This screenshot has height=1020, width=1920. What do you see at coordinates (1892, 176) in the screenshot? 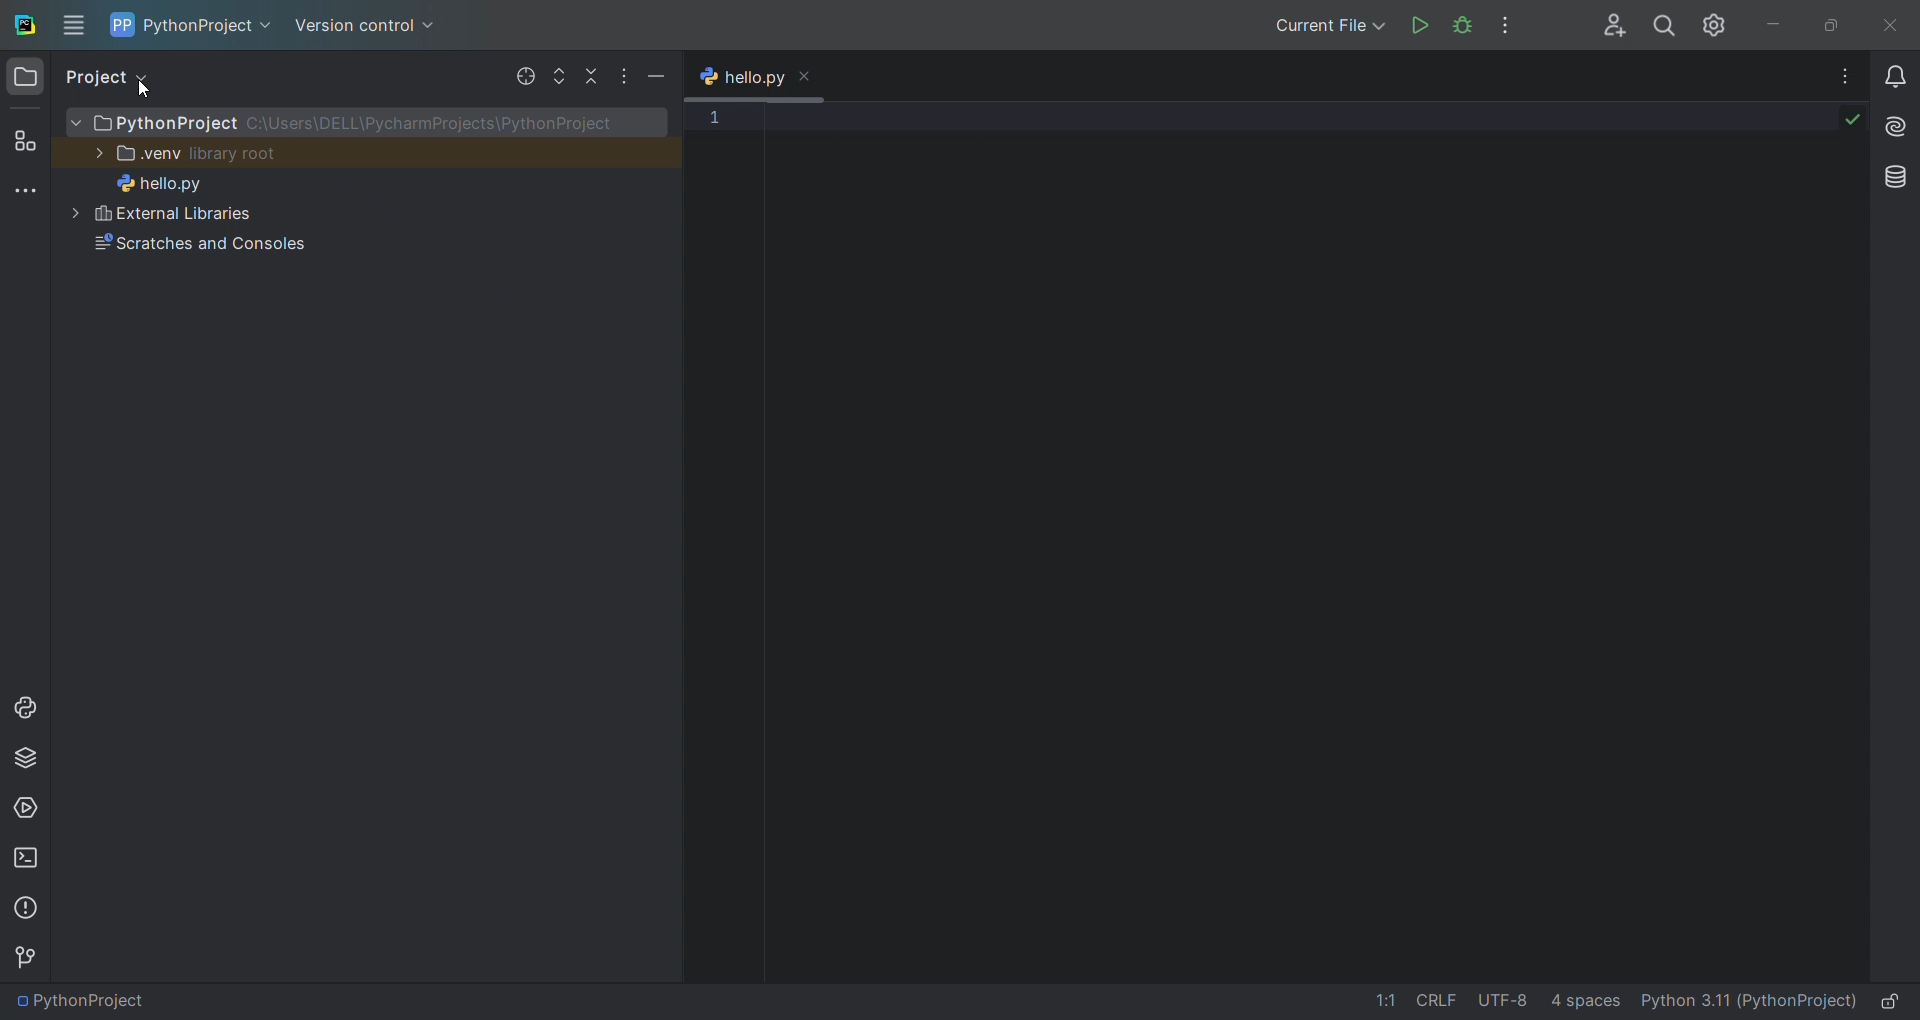
I see `database` at bounding box center [1892, 176].